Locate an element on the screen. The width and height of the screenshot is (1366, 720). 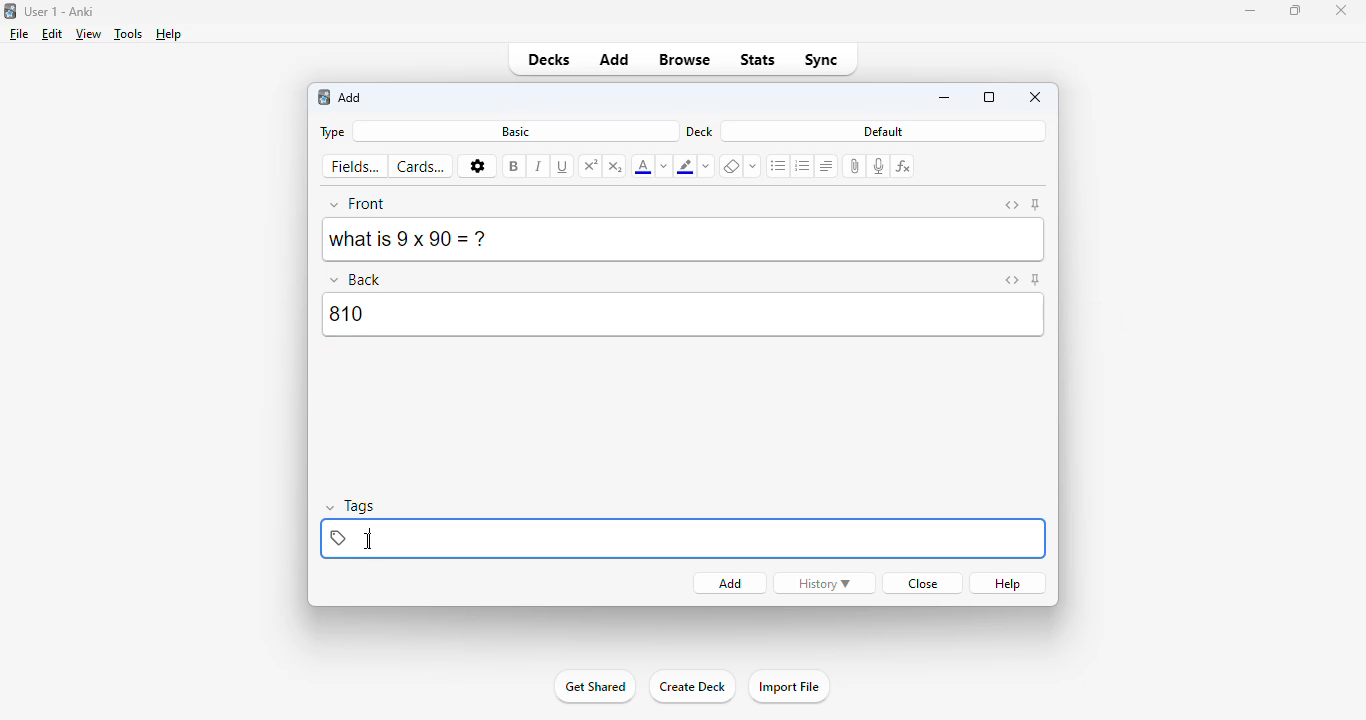
select formatting to remove is located at coordinates (753, 167).